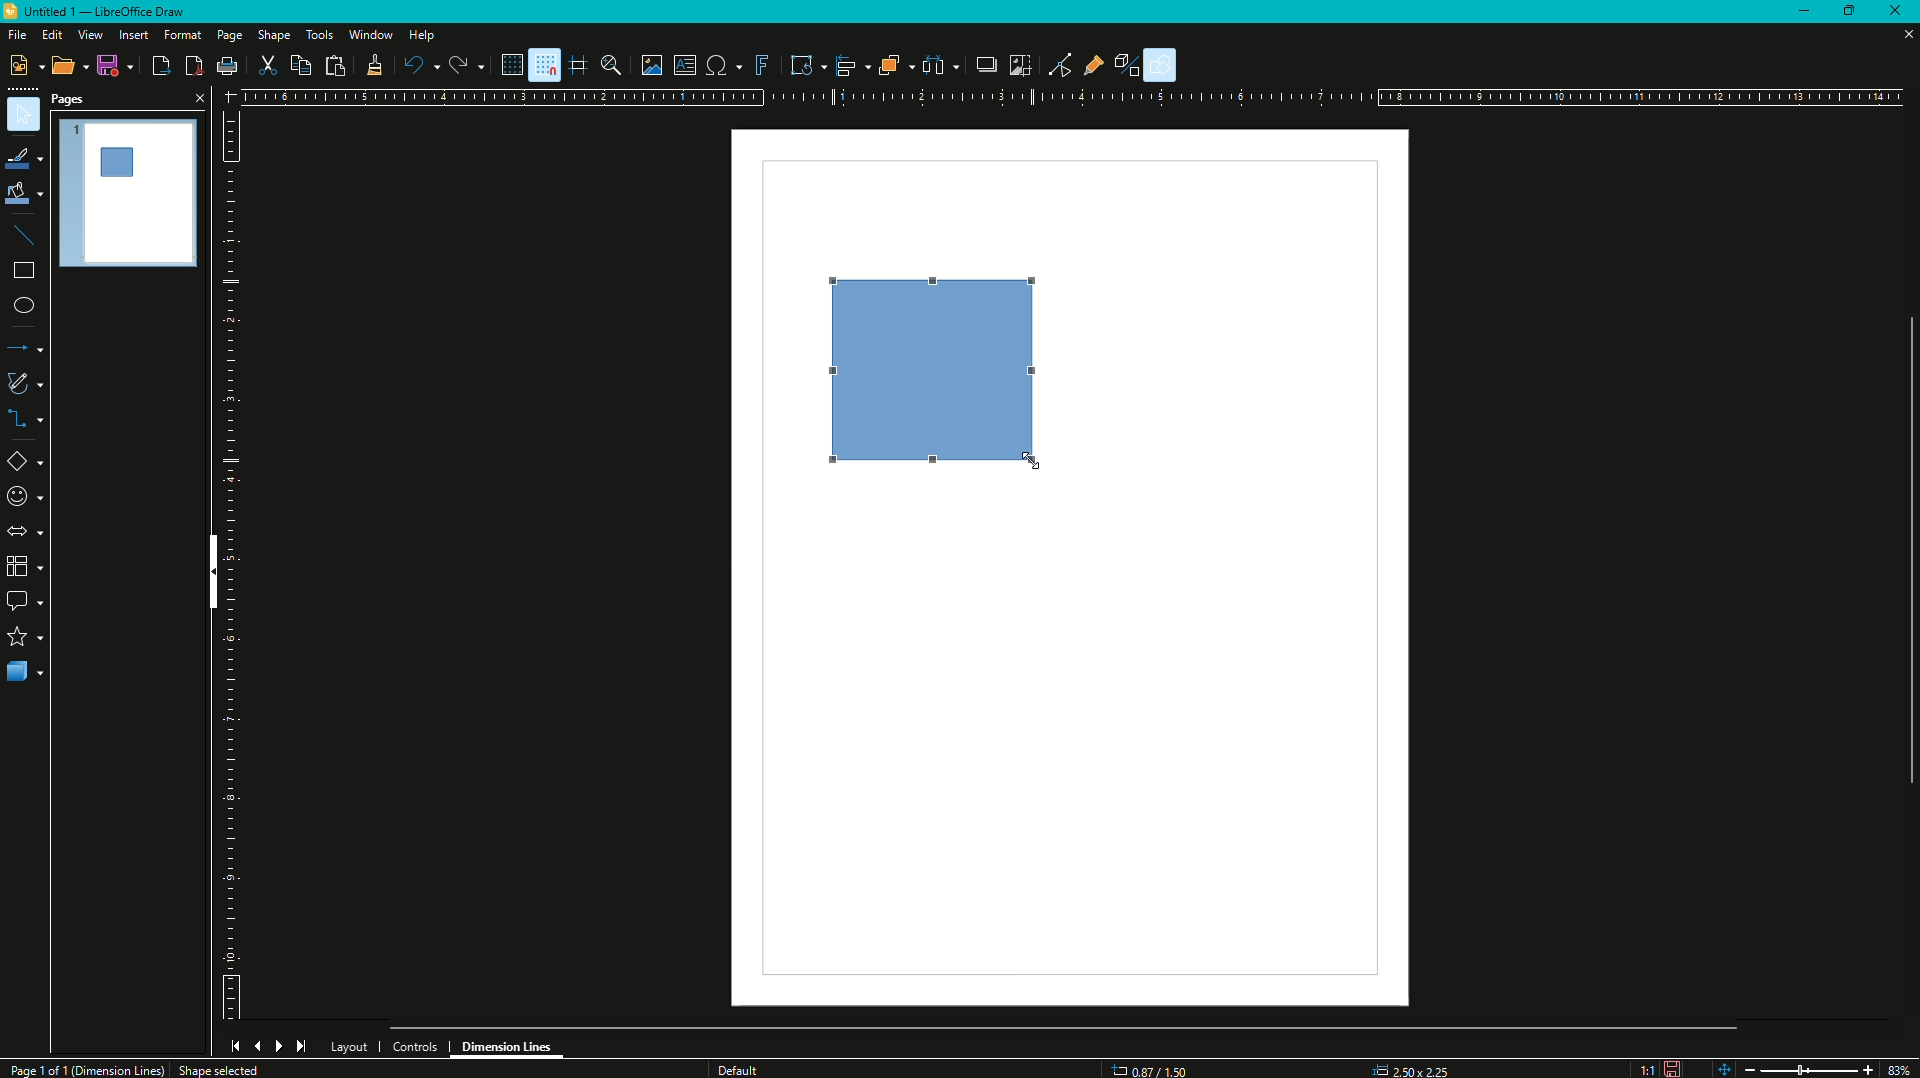 The height and width of the screenshot is (1078, 1920). Describe the element at coordinates (26, 603) in the screenshot. I see `Text Bubbles` at that location.